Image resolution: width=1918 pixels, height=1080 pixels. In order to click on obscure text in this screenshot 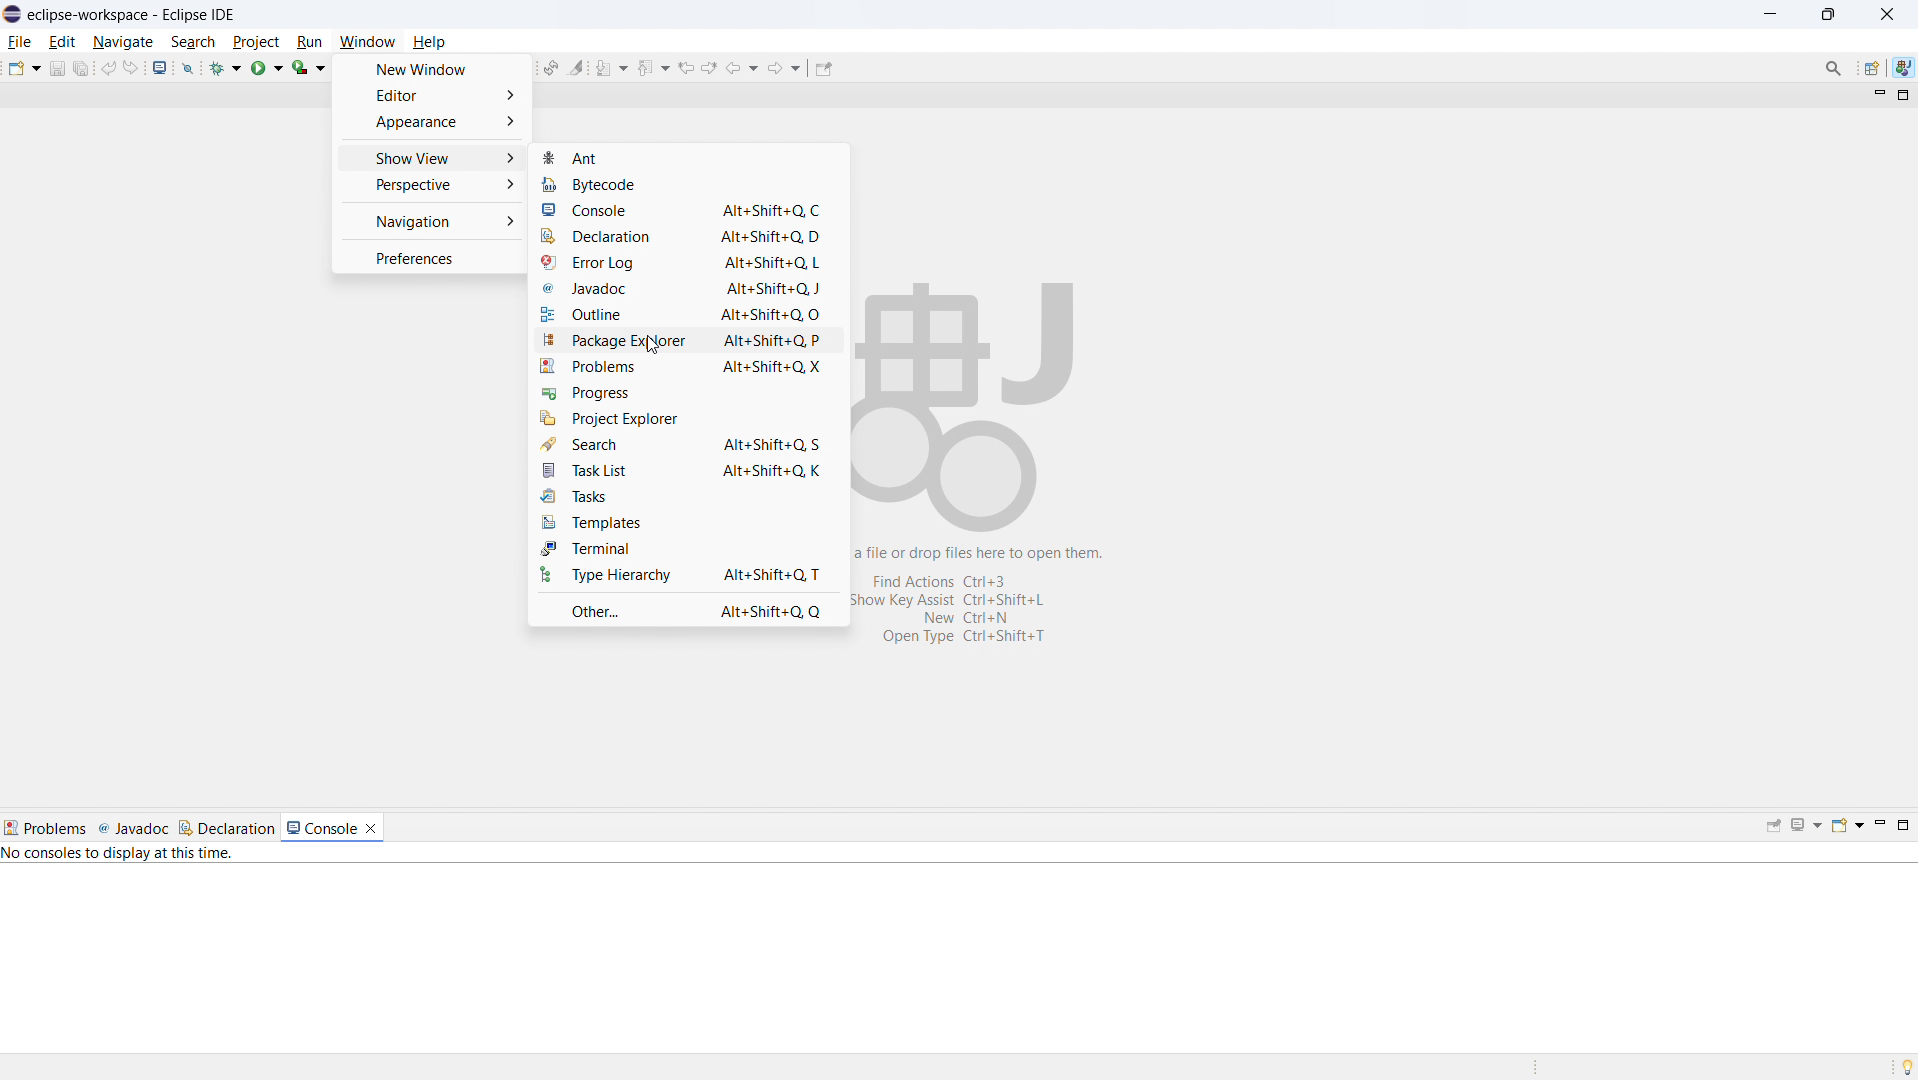, I will do `click(983, 594)`.